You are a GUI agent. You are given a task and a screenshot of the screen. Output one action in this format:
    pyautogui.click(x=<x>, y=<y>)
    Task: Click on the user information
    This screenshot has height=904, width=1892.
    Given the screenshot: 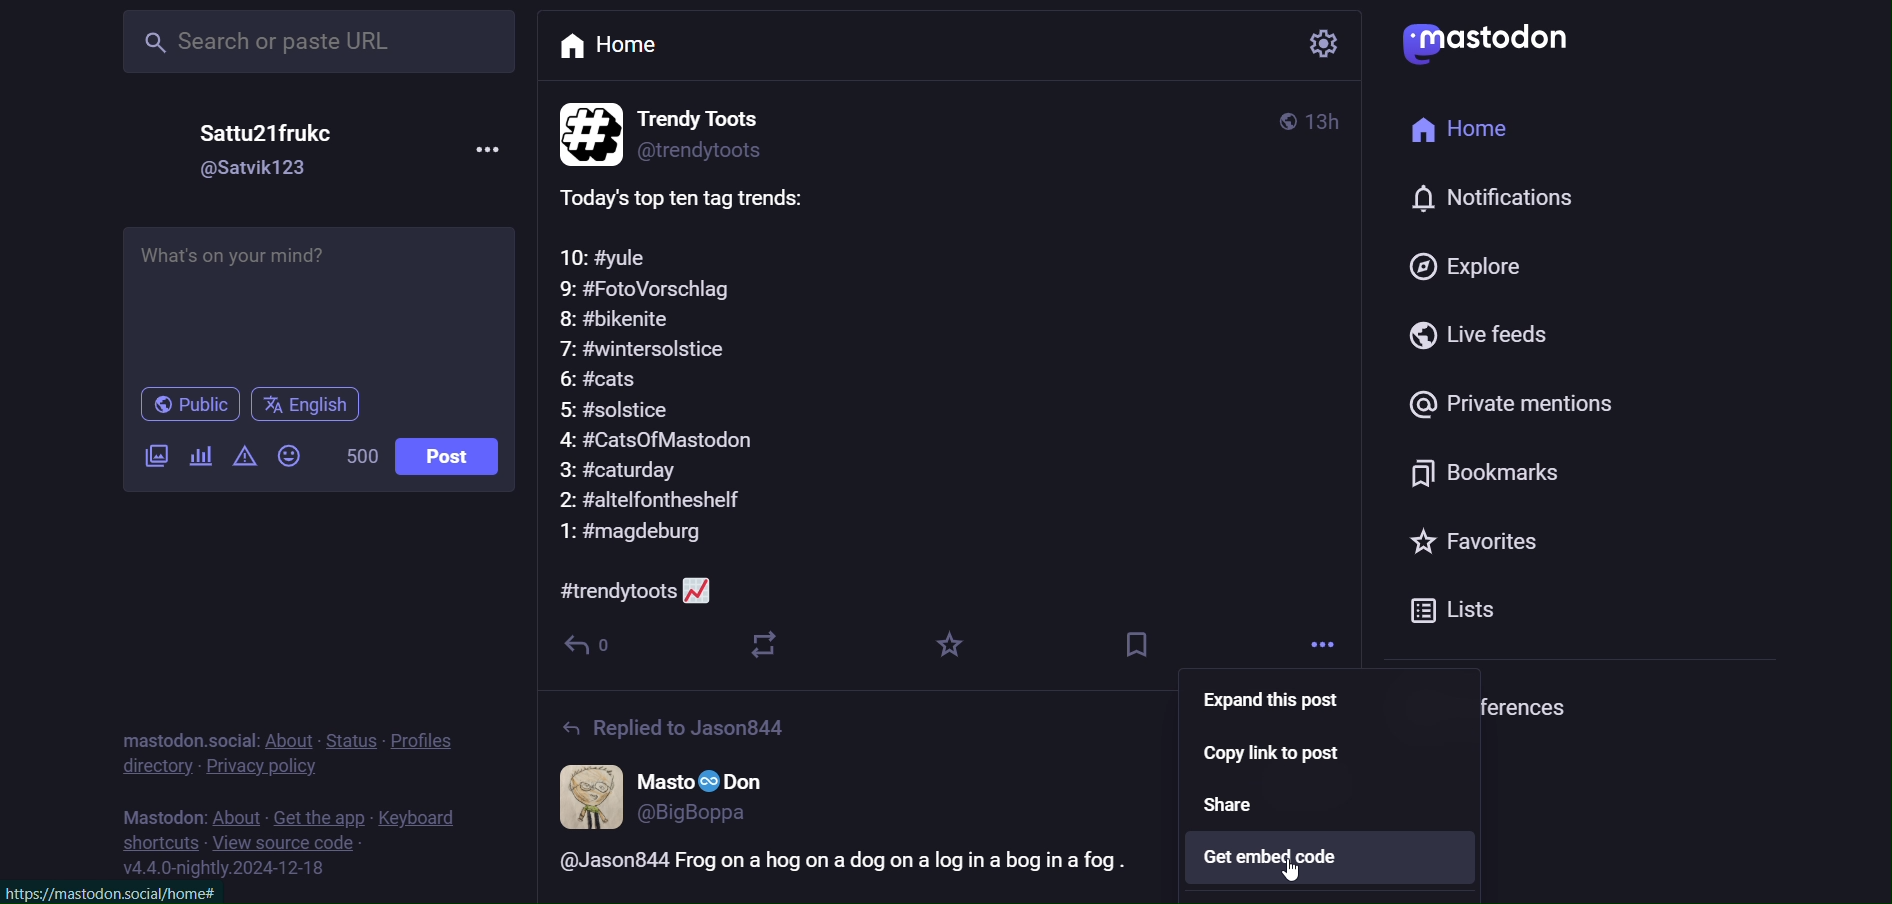 What is the action you would take?
    pyautogui.click(x=676, y=794)
    